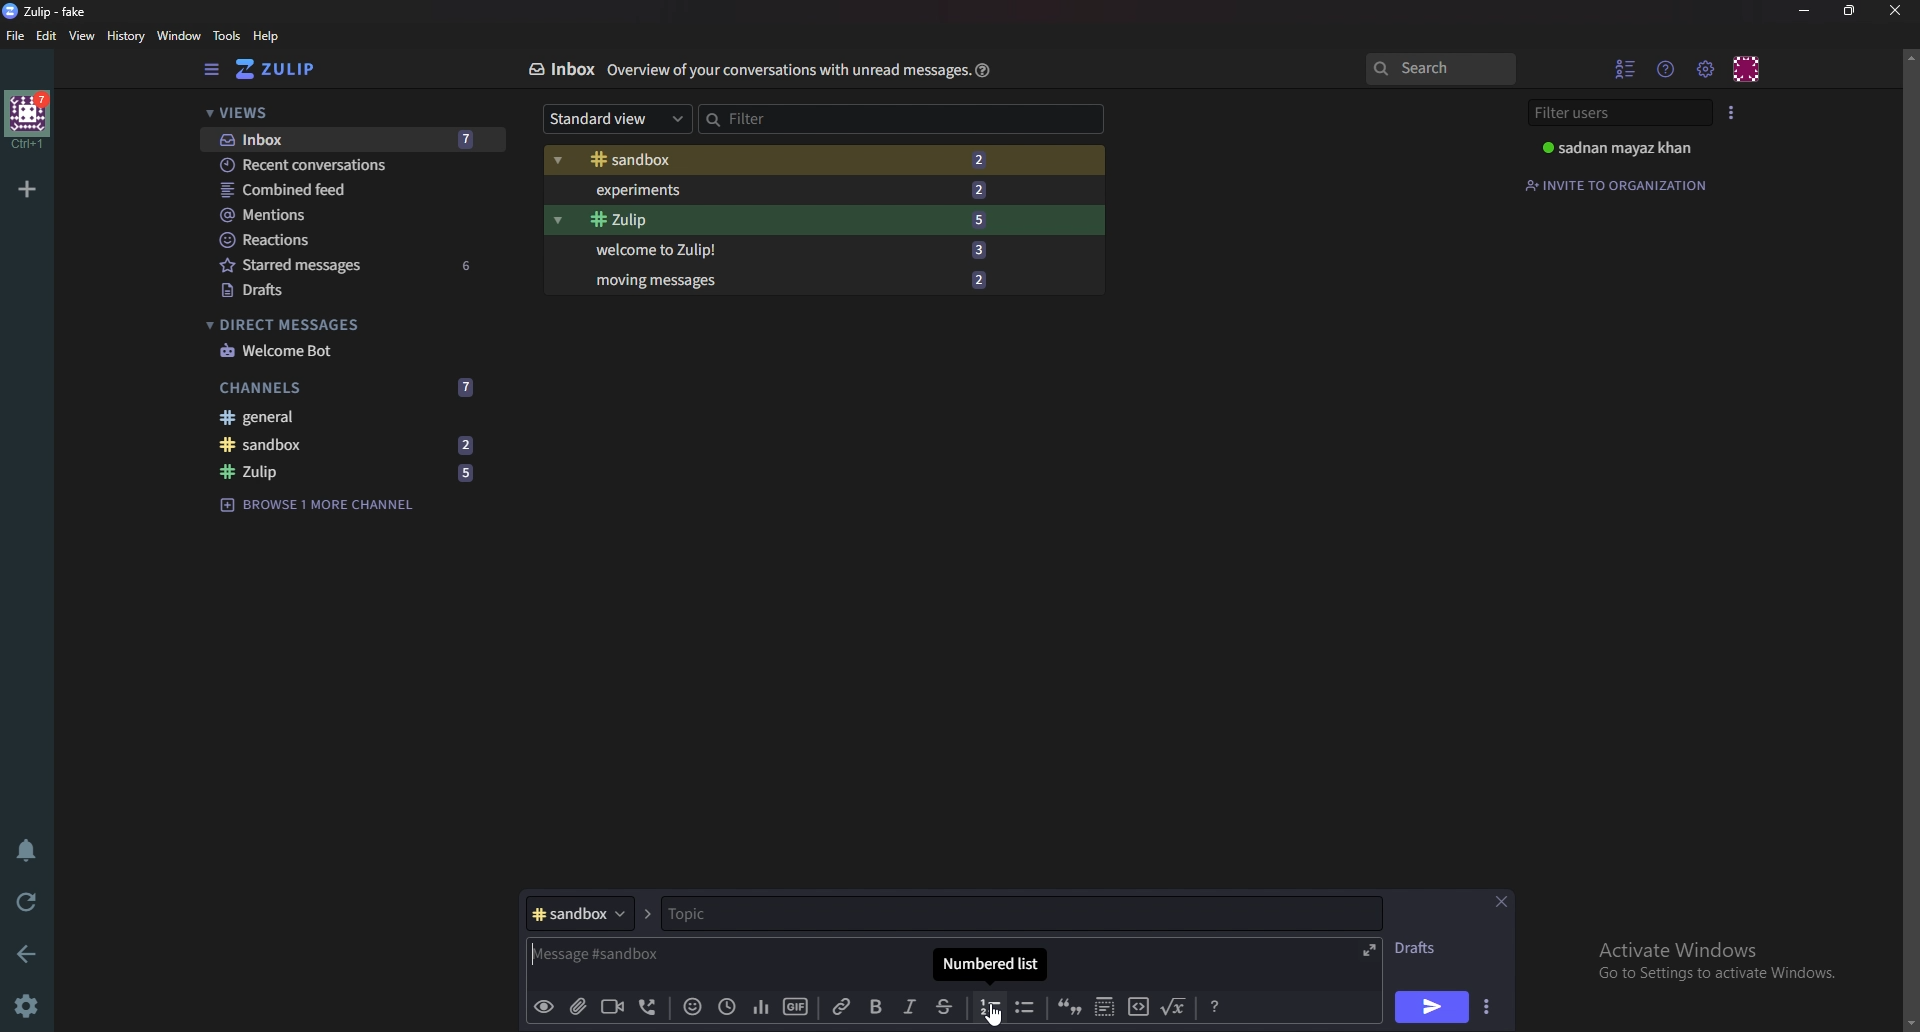  I want to click on Info, so click(783, 71).